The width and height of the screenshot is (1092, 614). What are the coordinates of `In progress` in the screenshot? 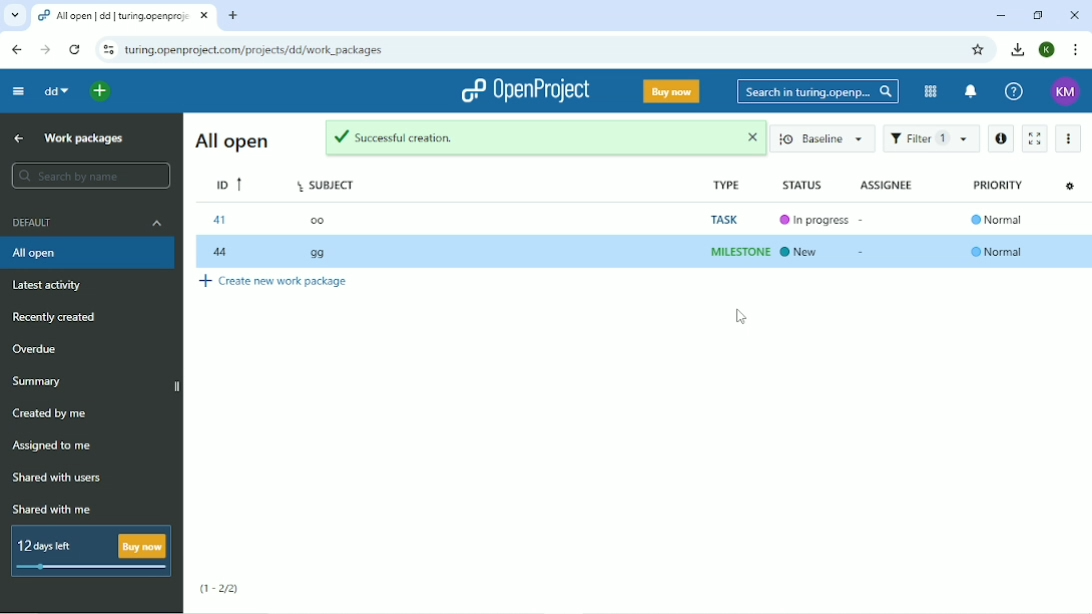 It's located at (810, 220).